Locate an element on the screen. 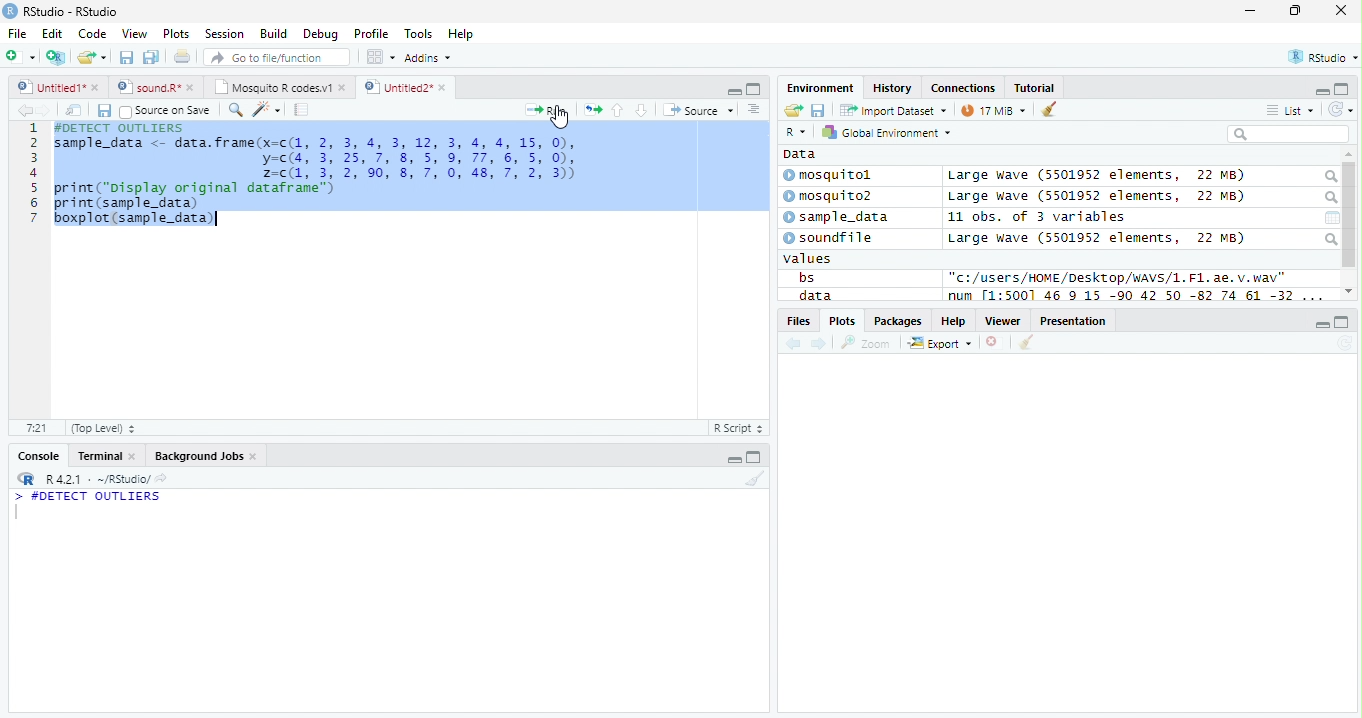 The height and width of the screenshot is (718, 1362). Help is located at coordinates (463, 34).